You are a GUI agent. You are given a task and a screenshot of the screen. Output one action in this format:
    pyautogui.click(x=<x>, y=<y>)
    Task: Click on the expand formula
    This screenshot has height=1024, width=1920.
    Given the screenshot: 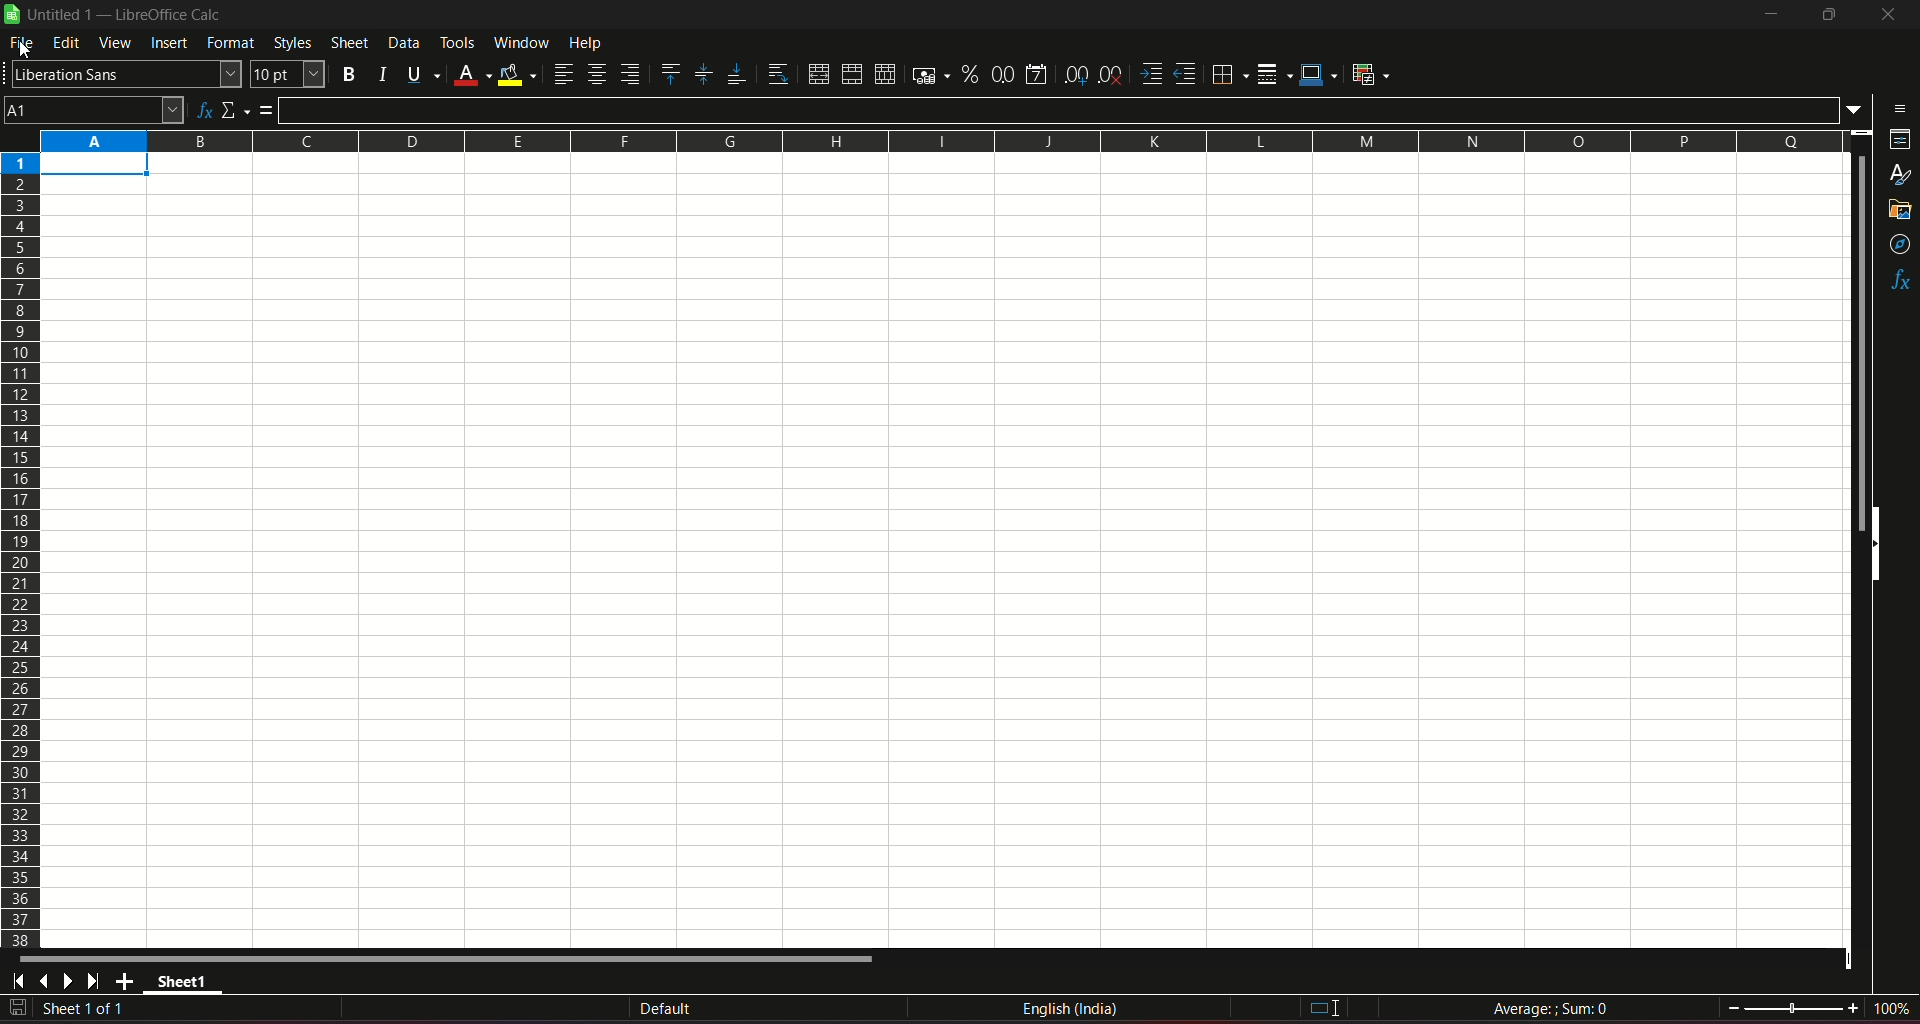 What is the action you would take?
    pyautogui.click(x=1856, y=110)
    